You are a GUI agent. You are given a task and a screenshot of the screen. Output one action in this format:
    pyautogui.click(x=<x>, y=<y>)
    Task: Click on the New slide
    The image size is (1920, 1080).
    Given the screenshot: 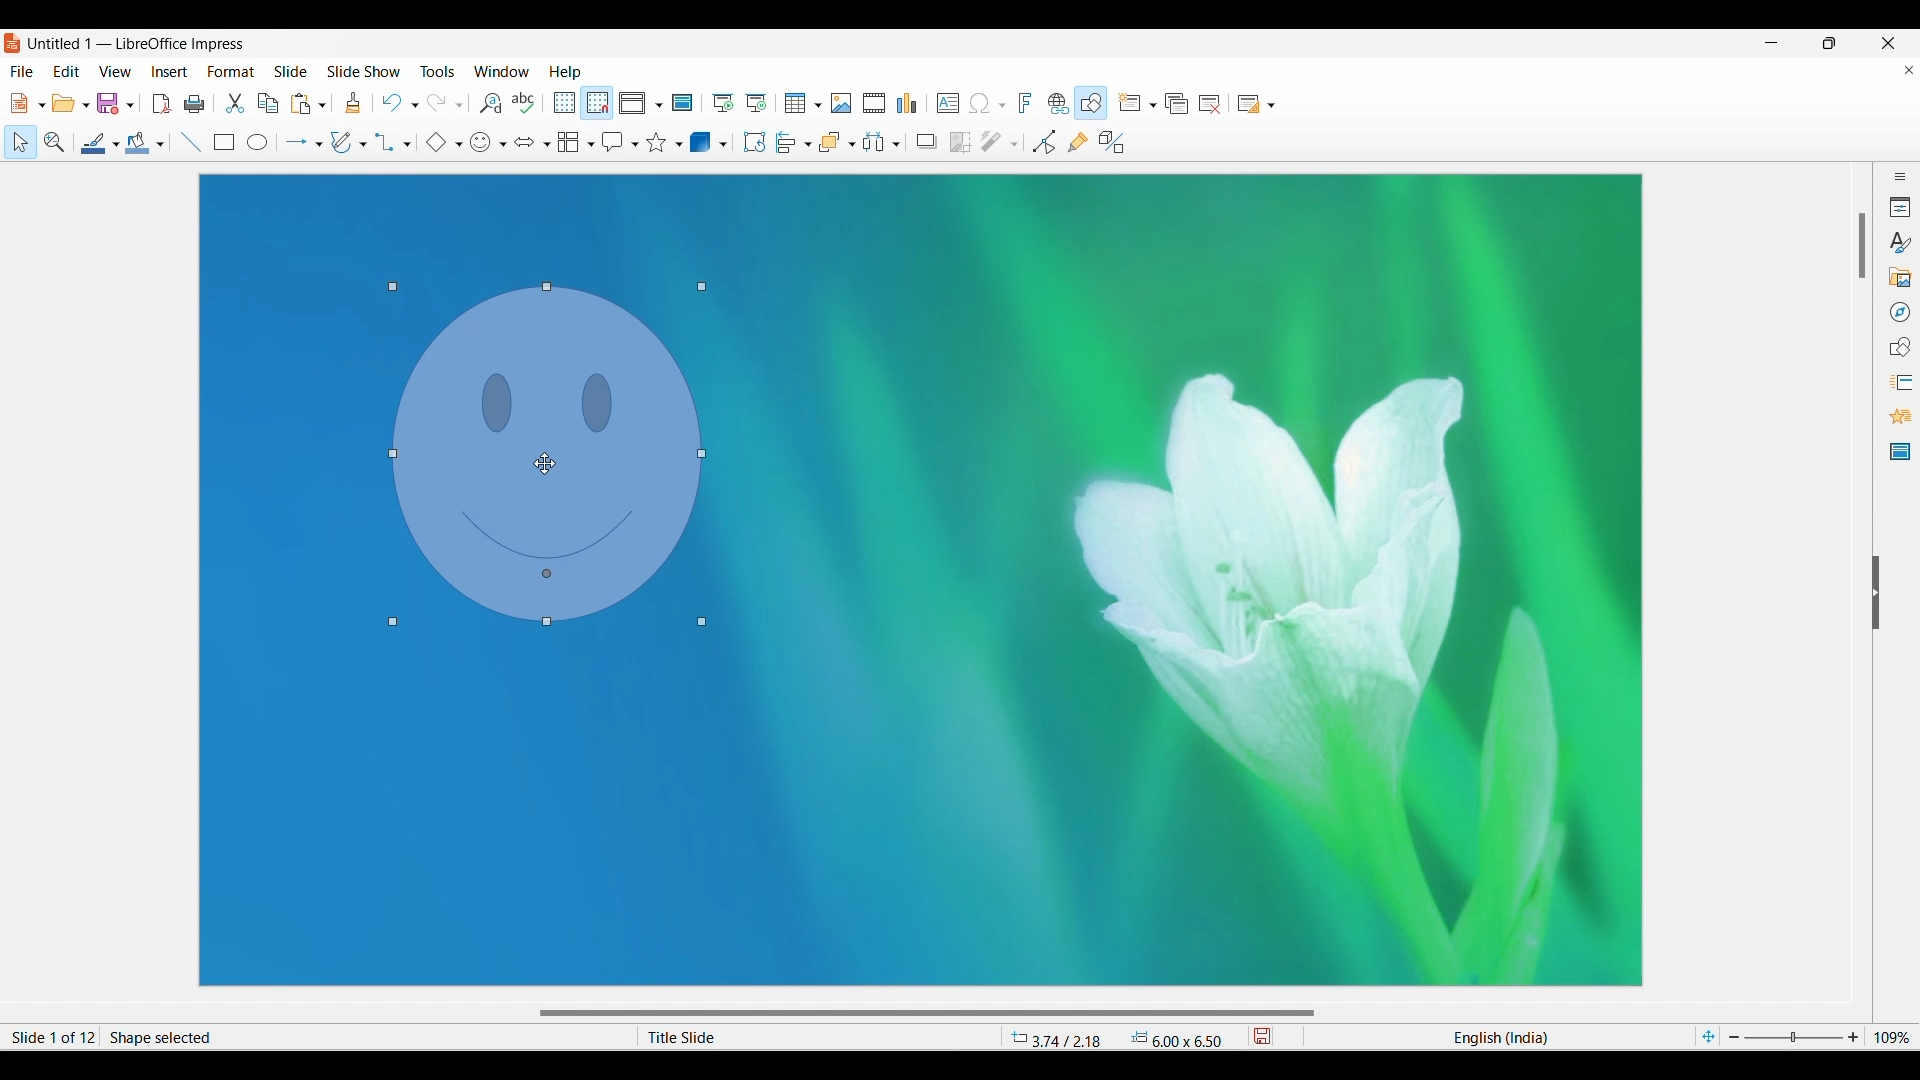 What is the action you would take?
    pyautogui.click(x=1129, y=102)
    